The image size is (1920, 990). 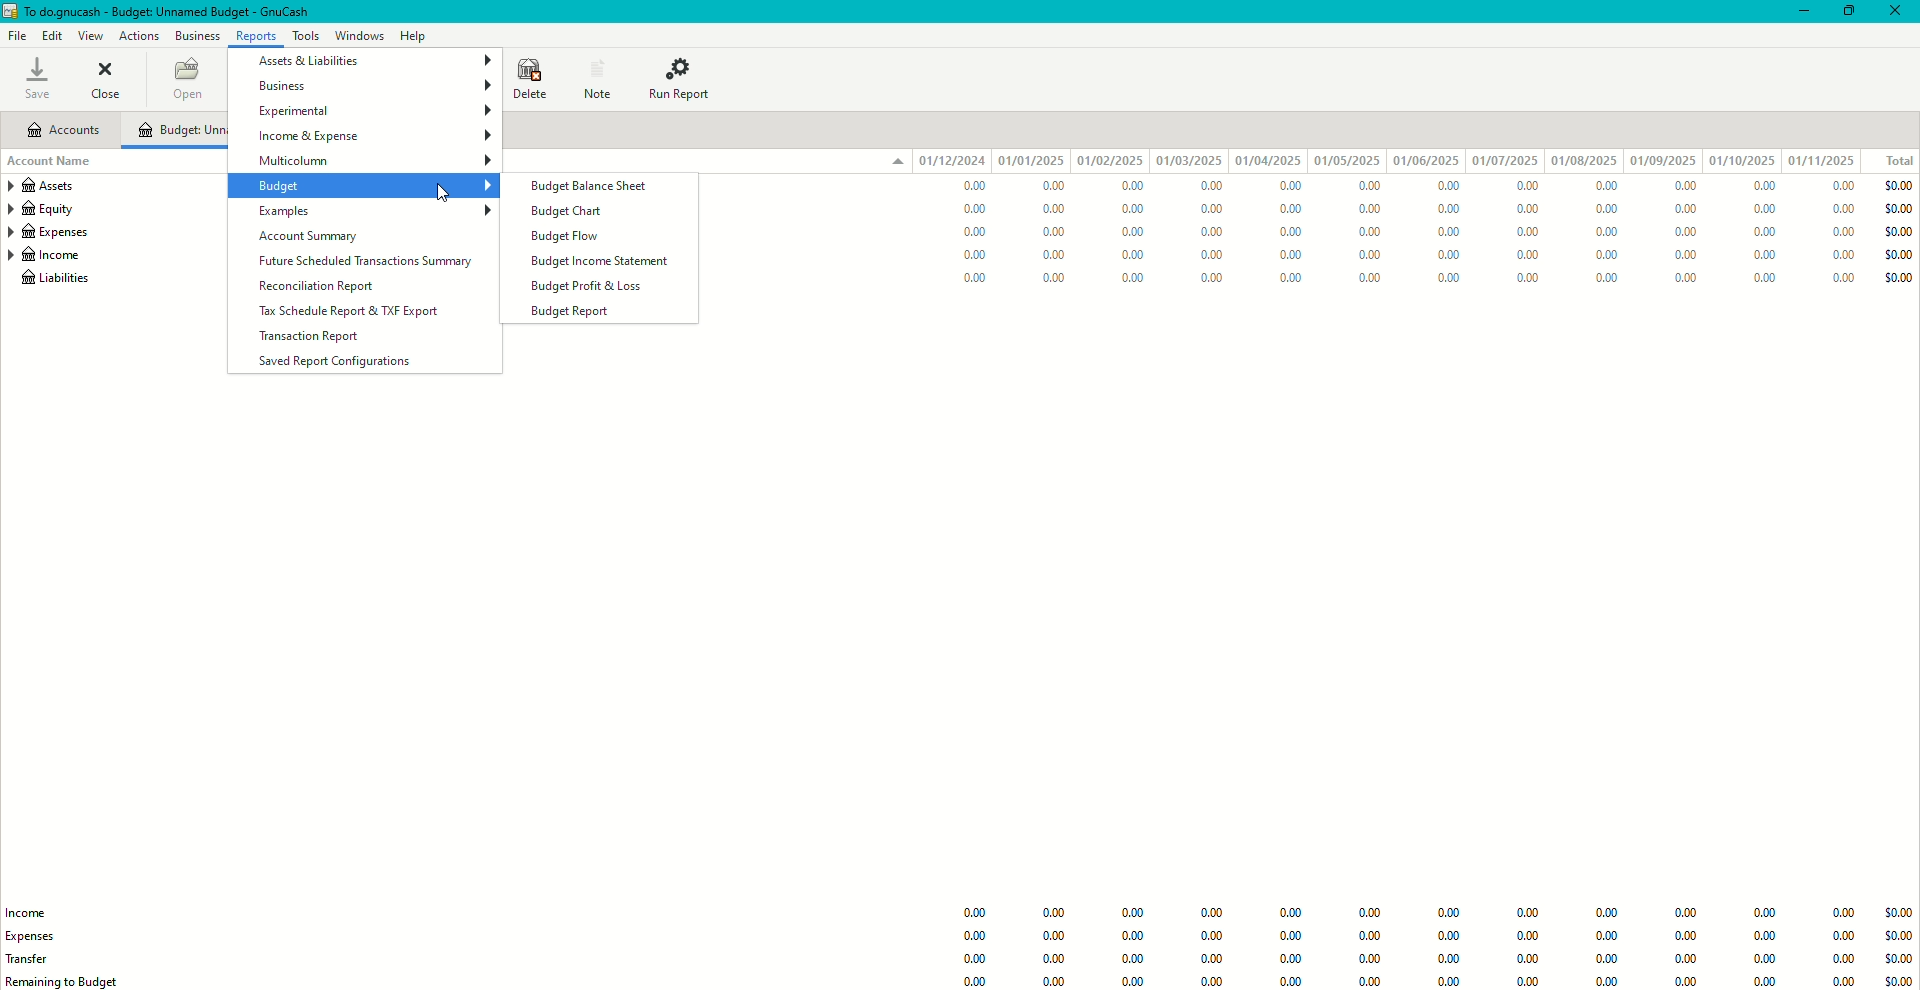 I want to click on 0.00, so click(x=1448, y=278).